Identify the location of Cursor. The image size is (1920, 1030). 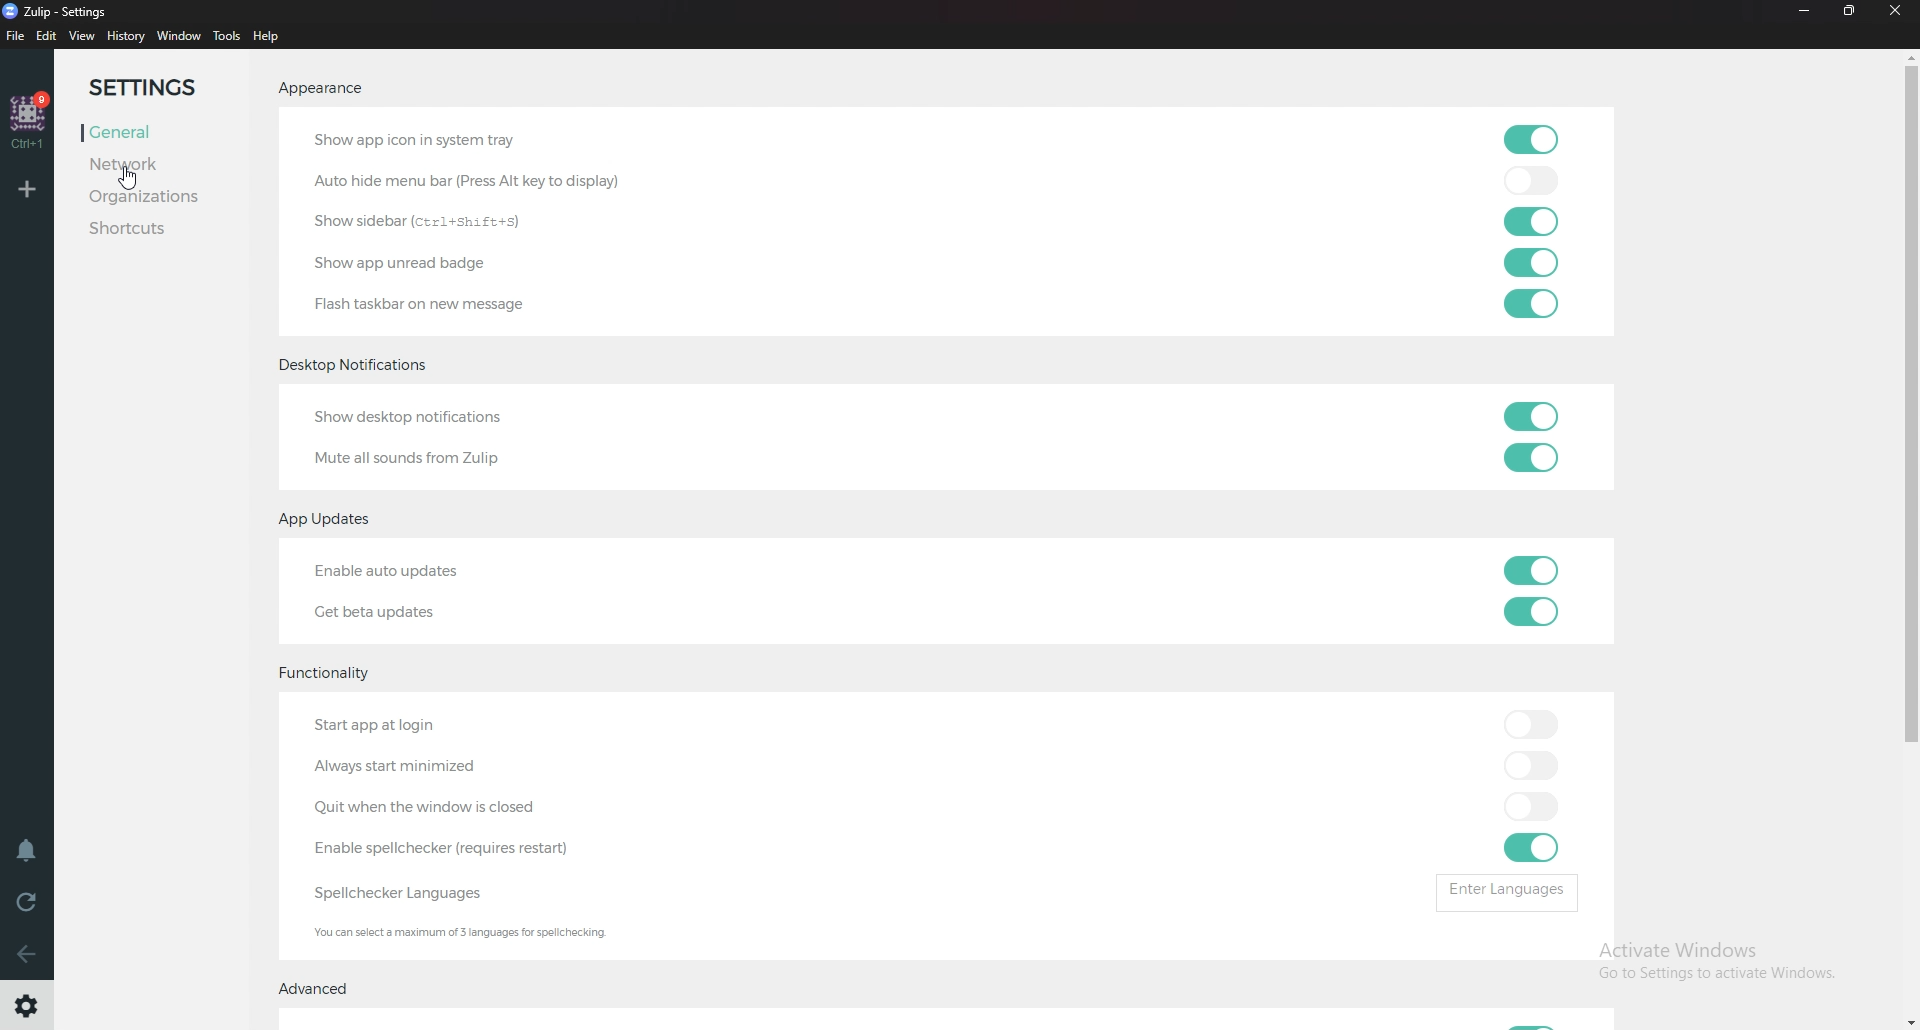
(135, 182).